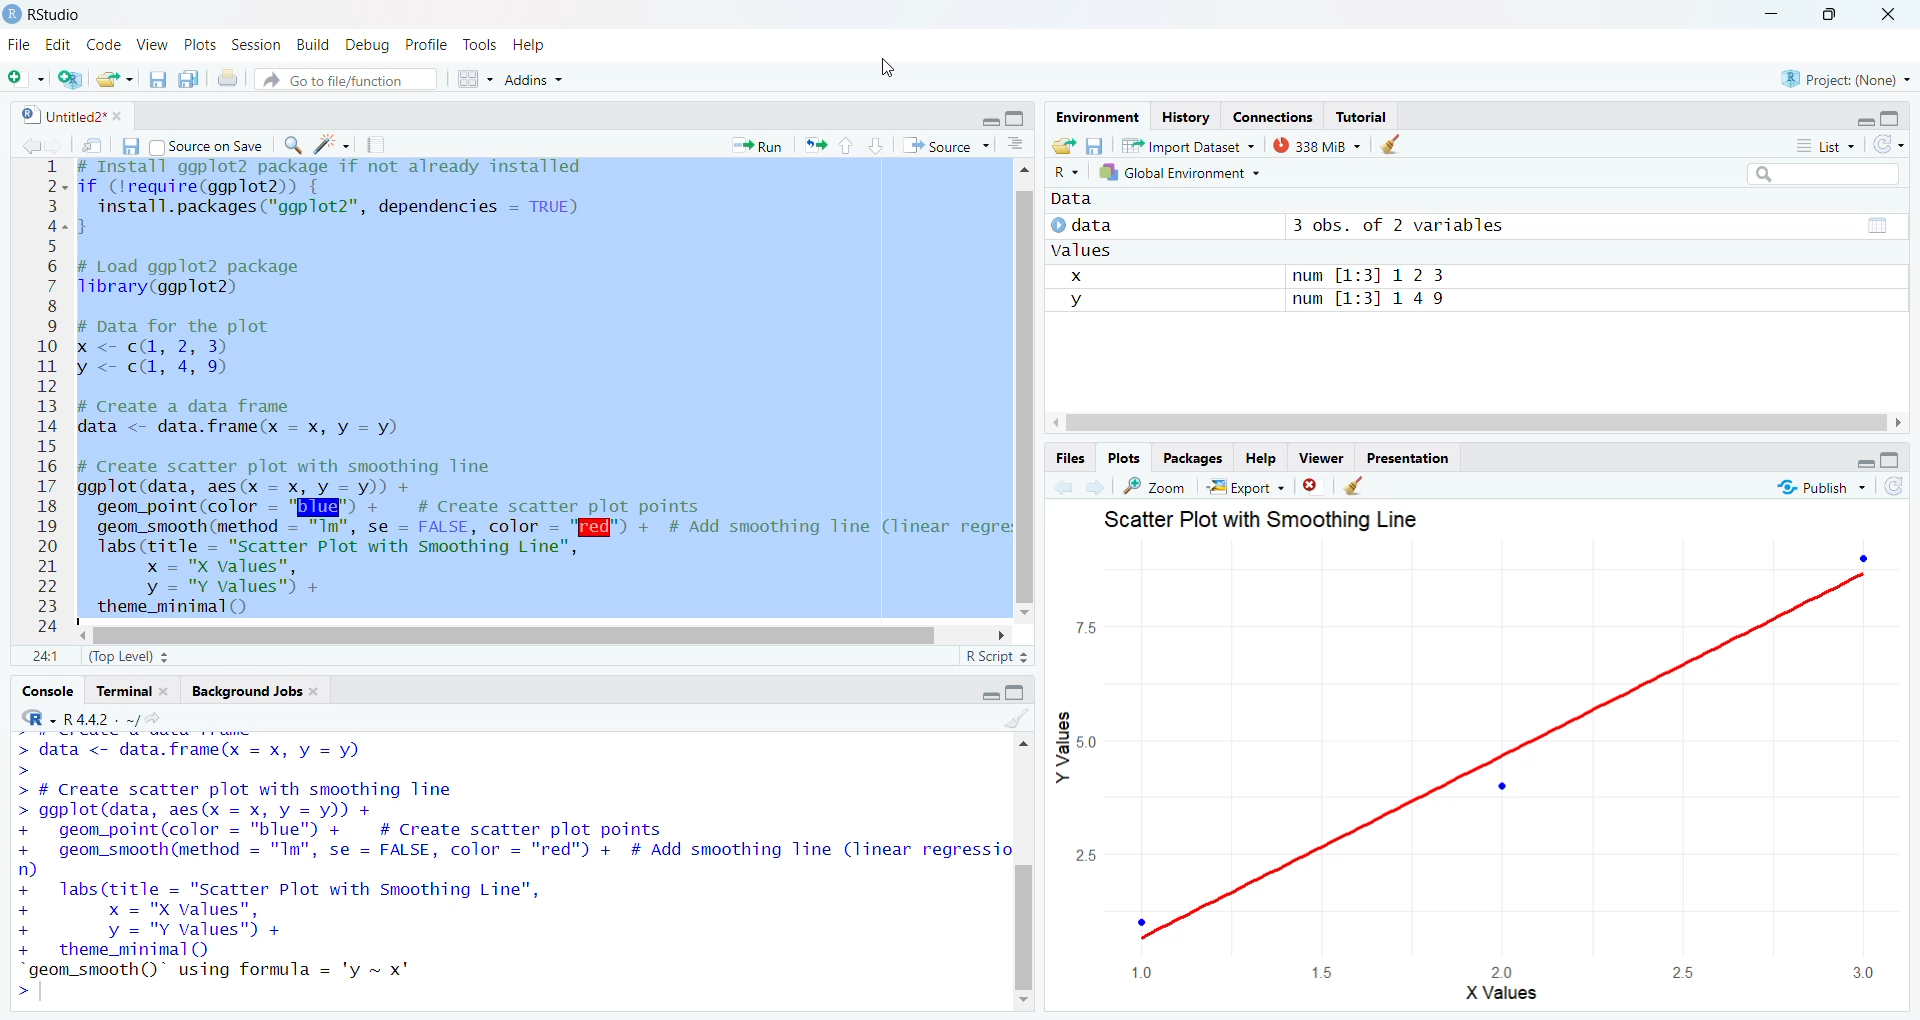  Describe the element at coordinates (343, 79) in the screenshot. I see ` Go to file/function` at that location.